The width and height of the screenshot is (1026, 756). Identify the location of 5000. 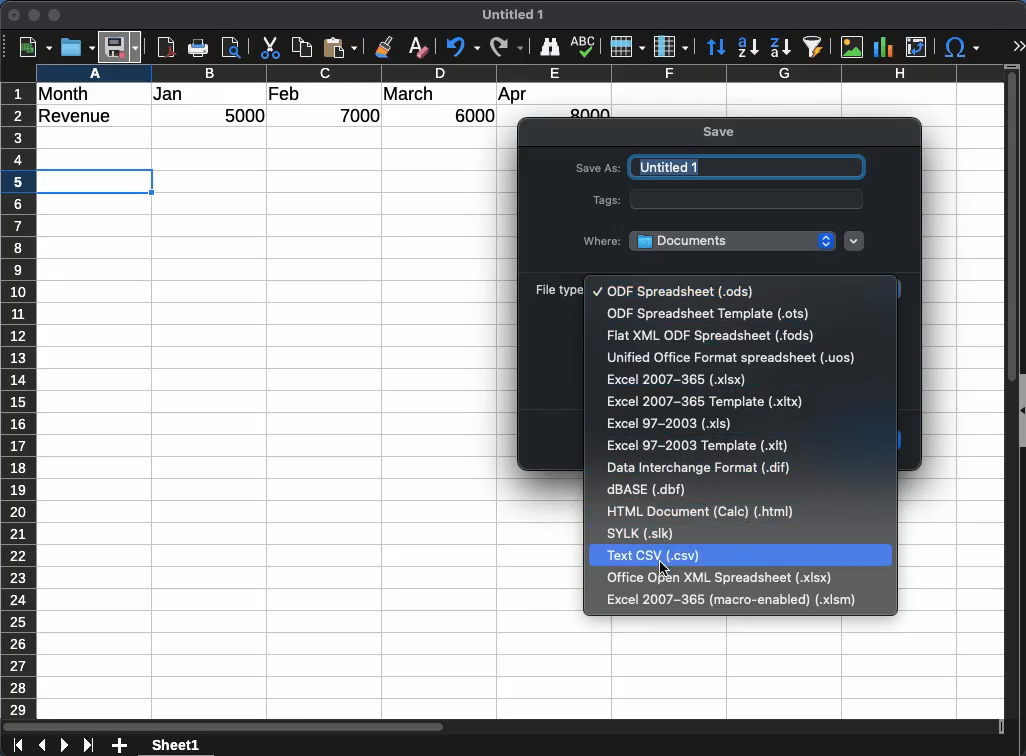
(247, 117).